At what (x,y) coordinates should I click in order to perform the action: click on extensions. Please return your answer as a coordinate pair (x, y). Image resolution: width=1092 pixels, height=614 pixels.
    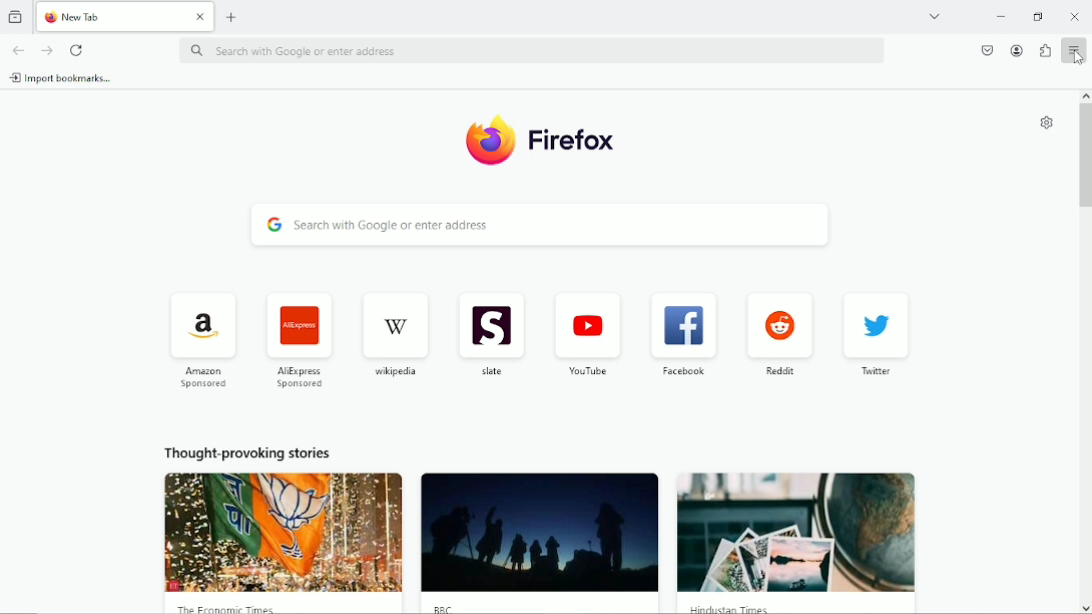
    Looking at the image, I should click on (1046, 51).